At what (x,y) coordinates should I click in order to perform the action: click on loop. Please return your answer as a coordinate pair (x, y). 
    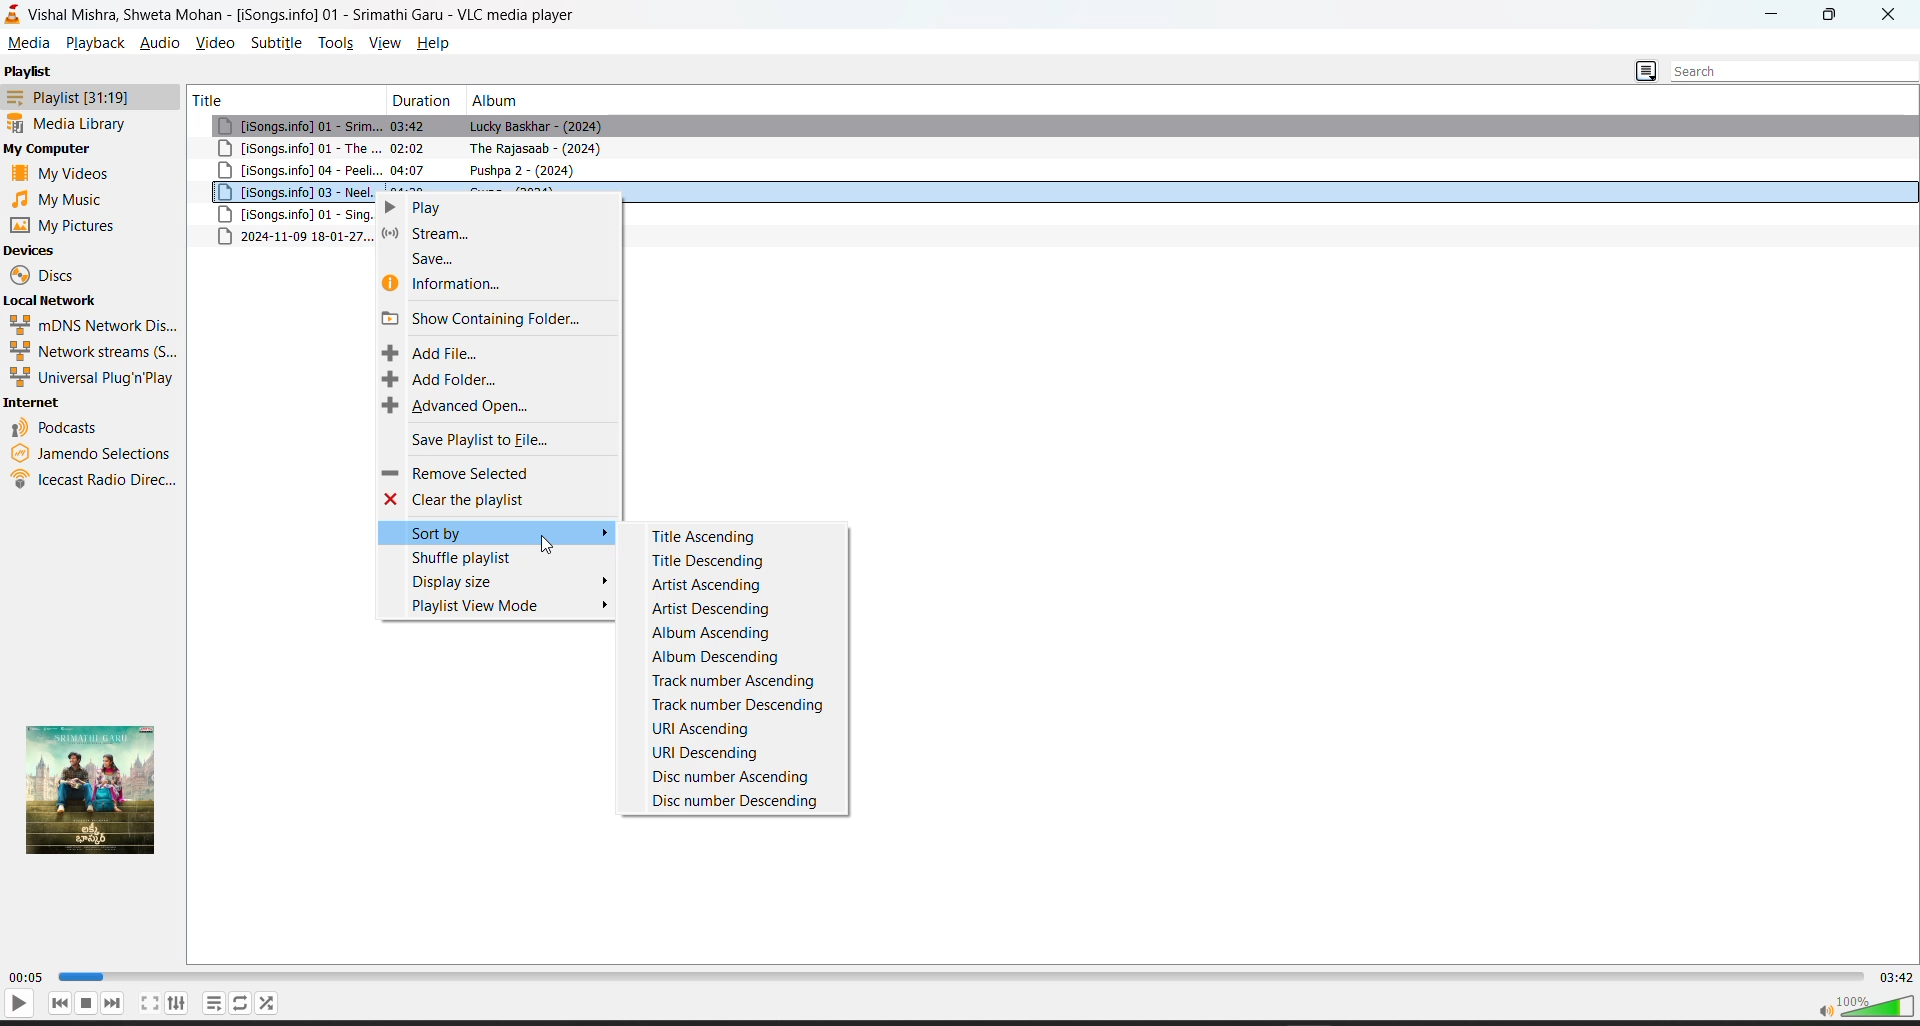
    Looking at the image, I should click on (213, 1003).